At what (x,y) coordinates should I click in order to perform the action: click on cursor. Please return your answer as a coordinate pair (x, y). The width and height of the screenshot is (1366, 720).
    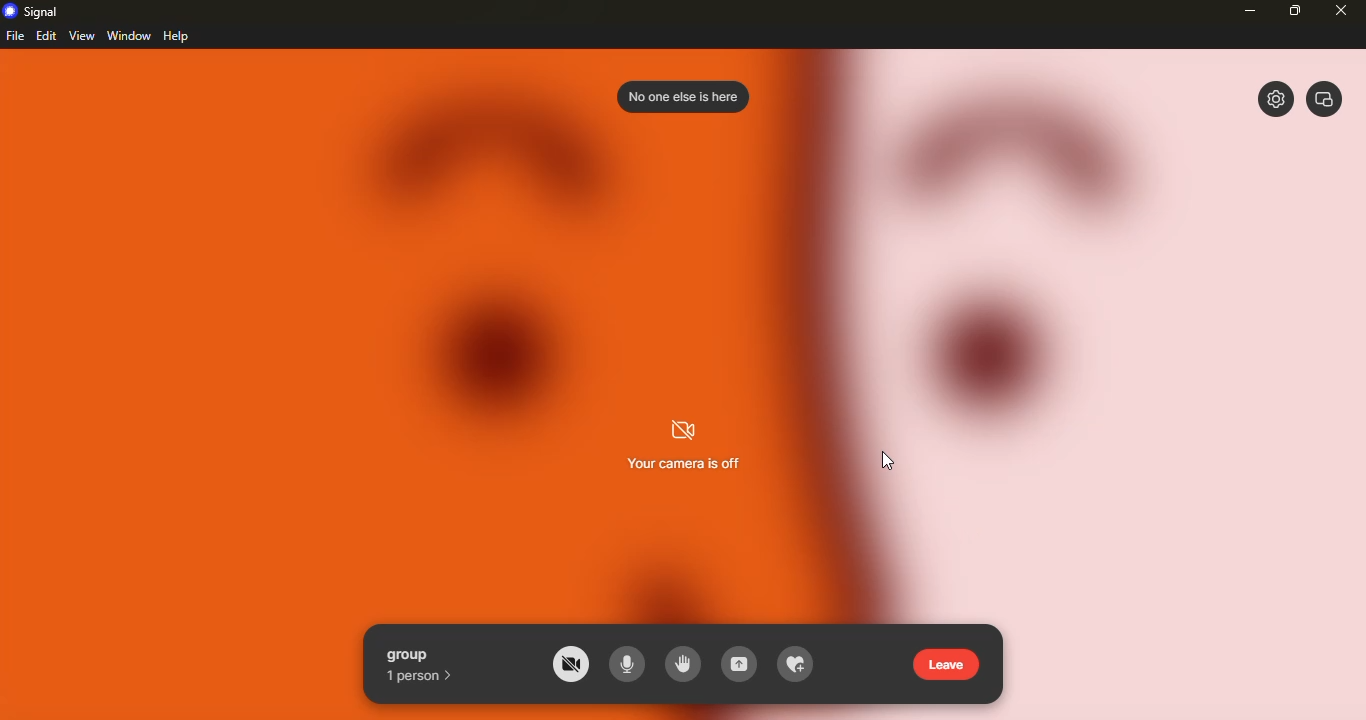
    Looking at the image, I should click on (888, 458).